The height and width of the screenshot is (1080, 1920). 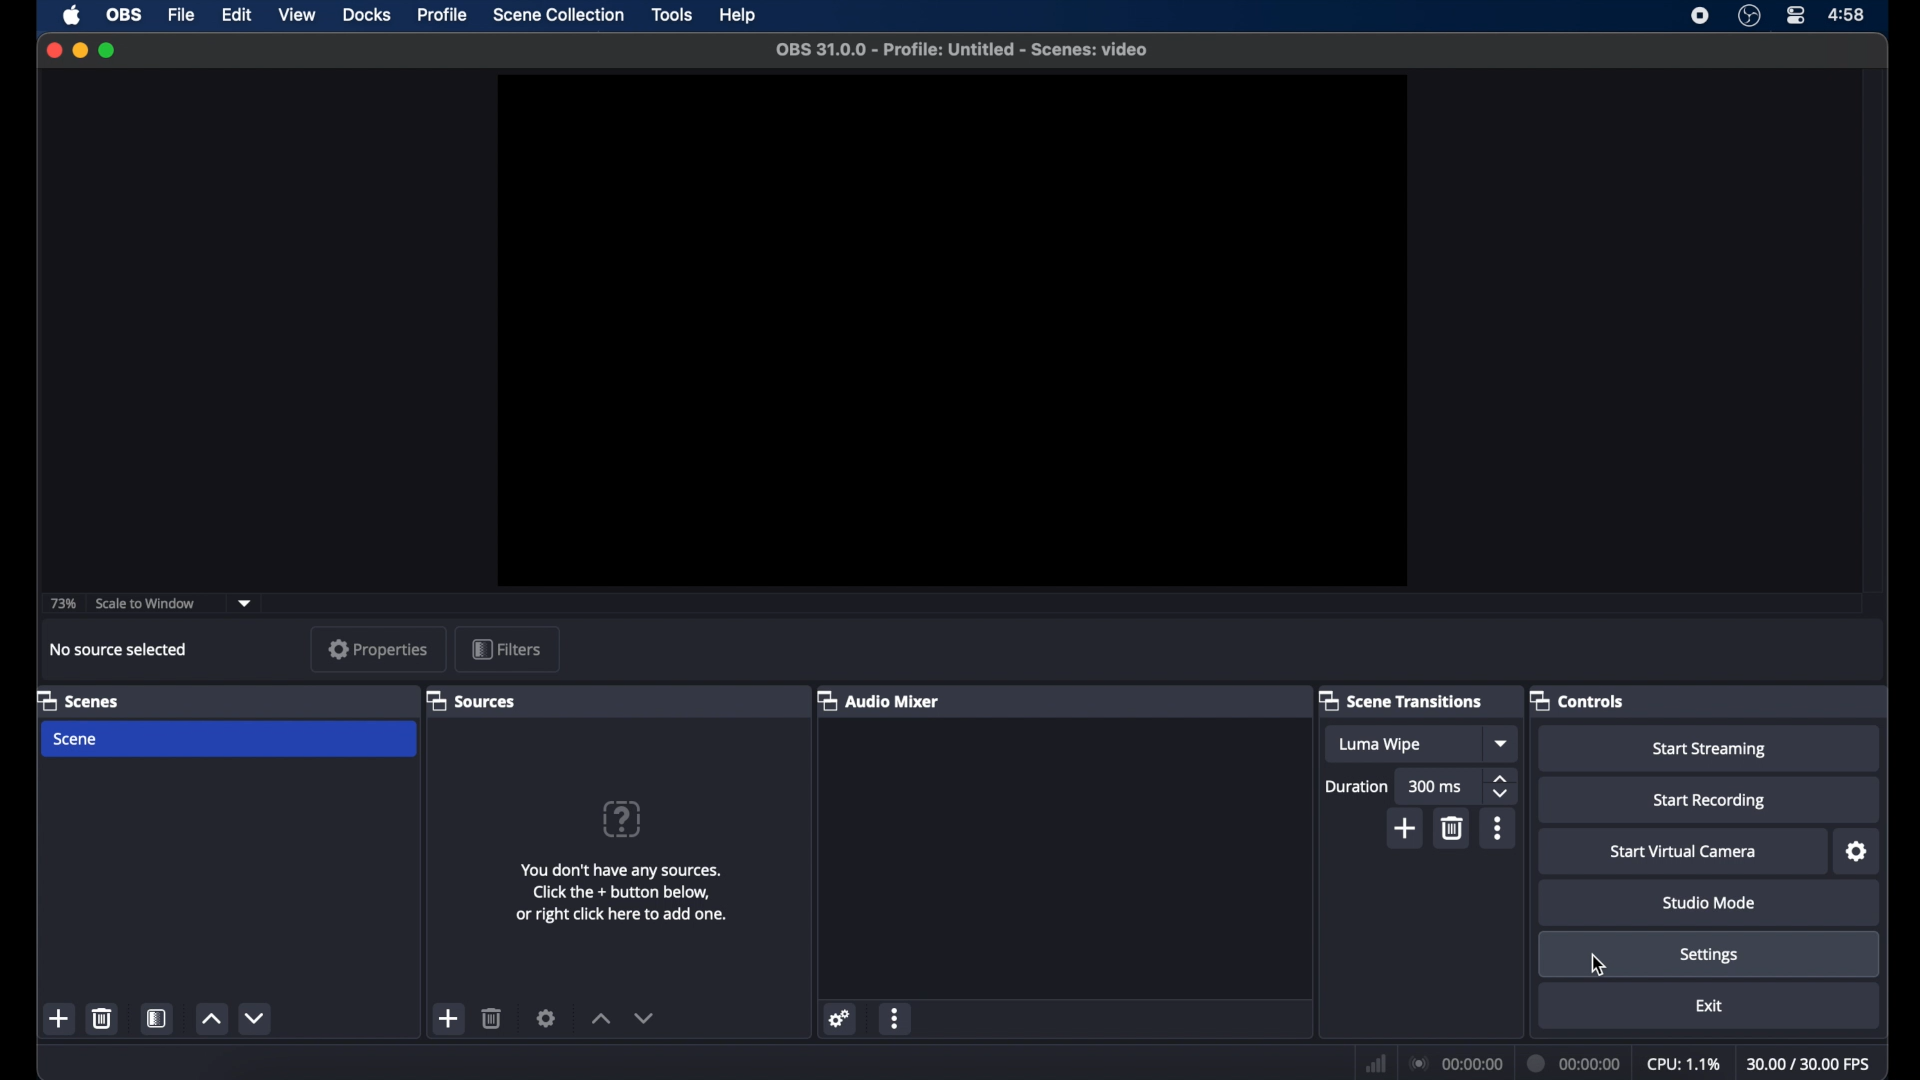 I want to click on help, so click(x=738, y=15).